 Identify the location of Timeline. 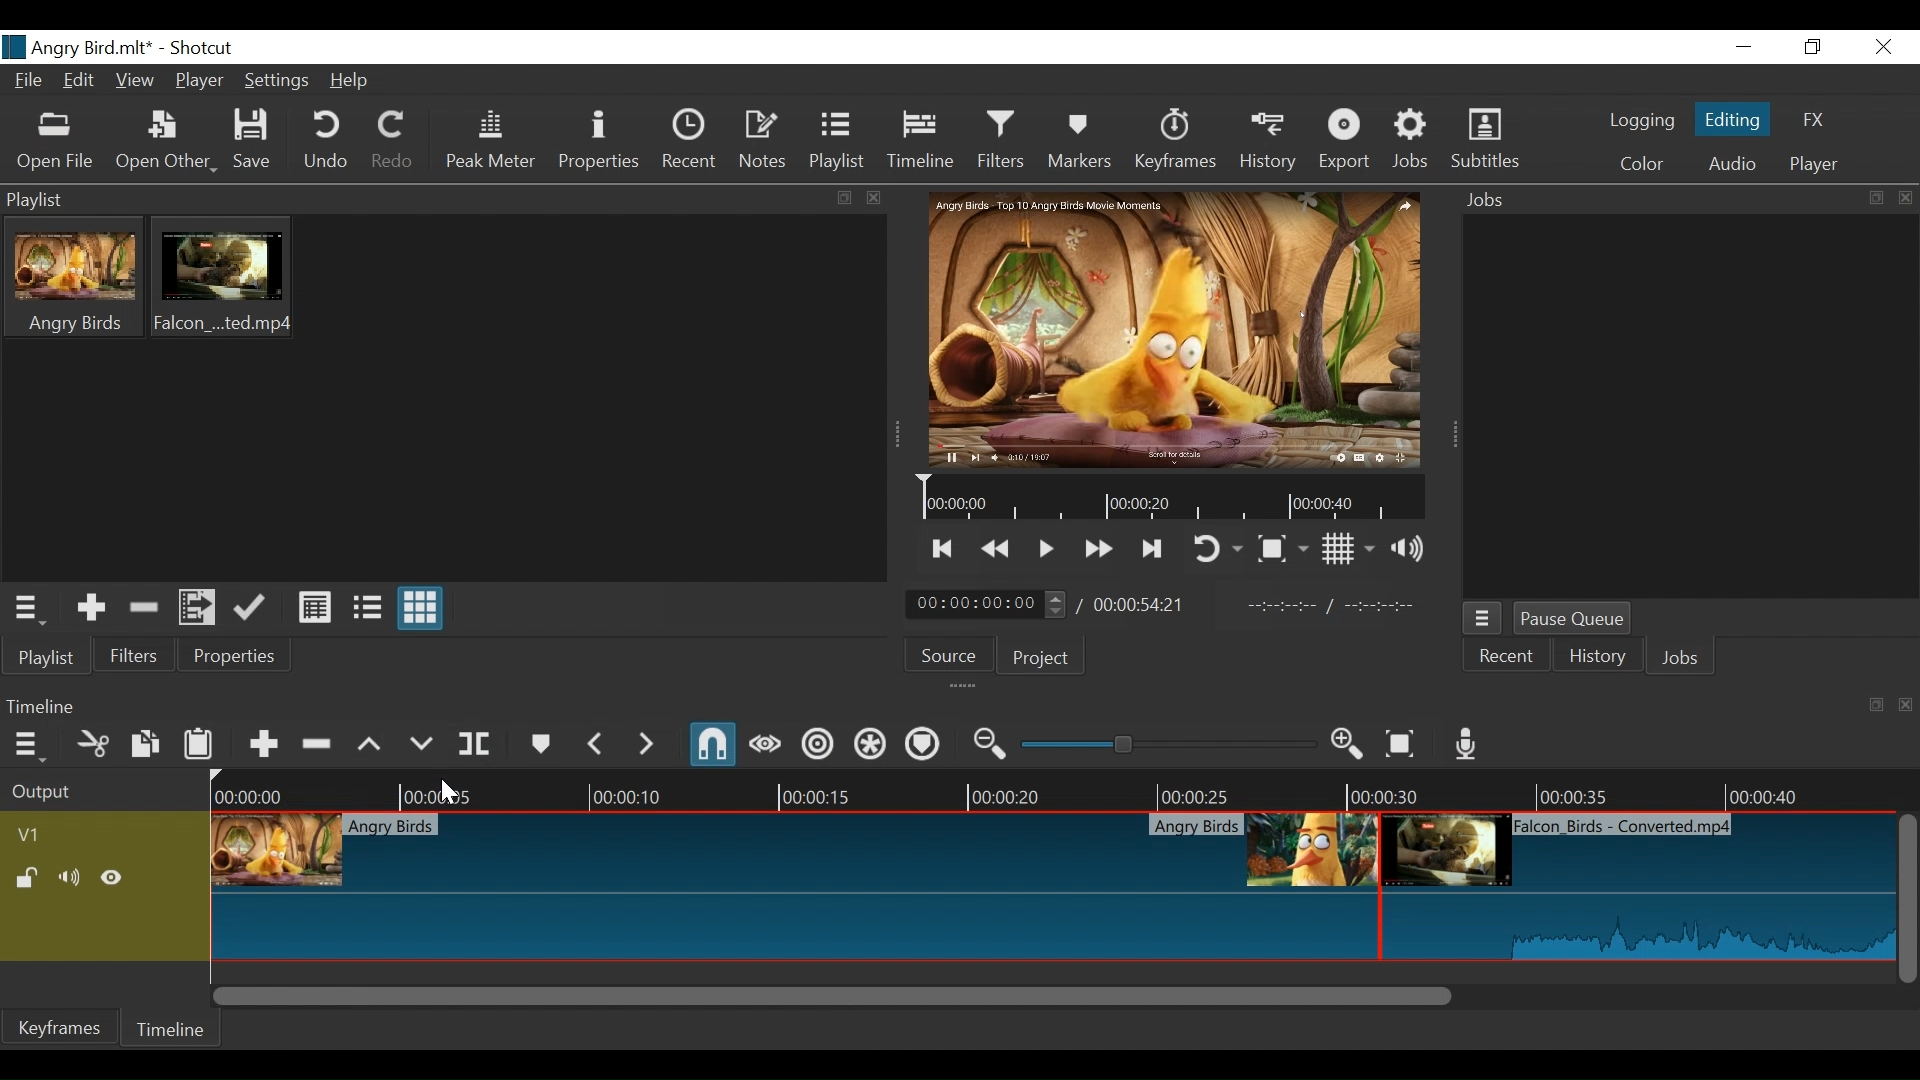
(920, 140).